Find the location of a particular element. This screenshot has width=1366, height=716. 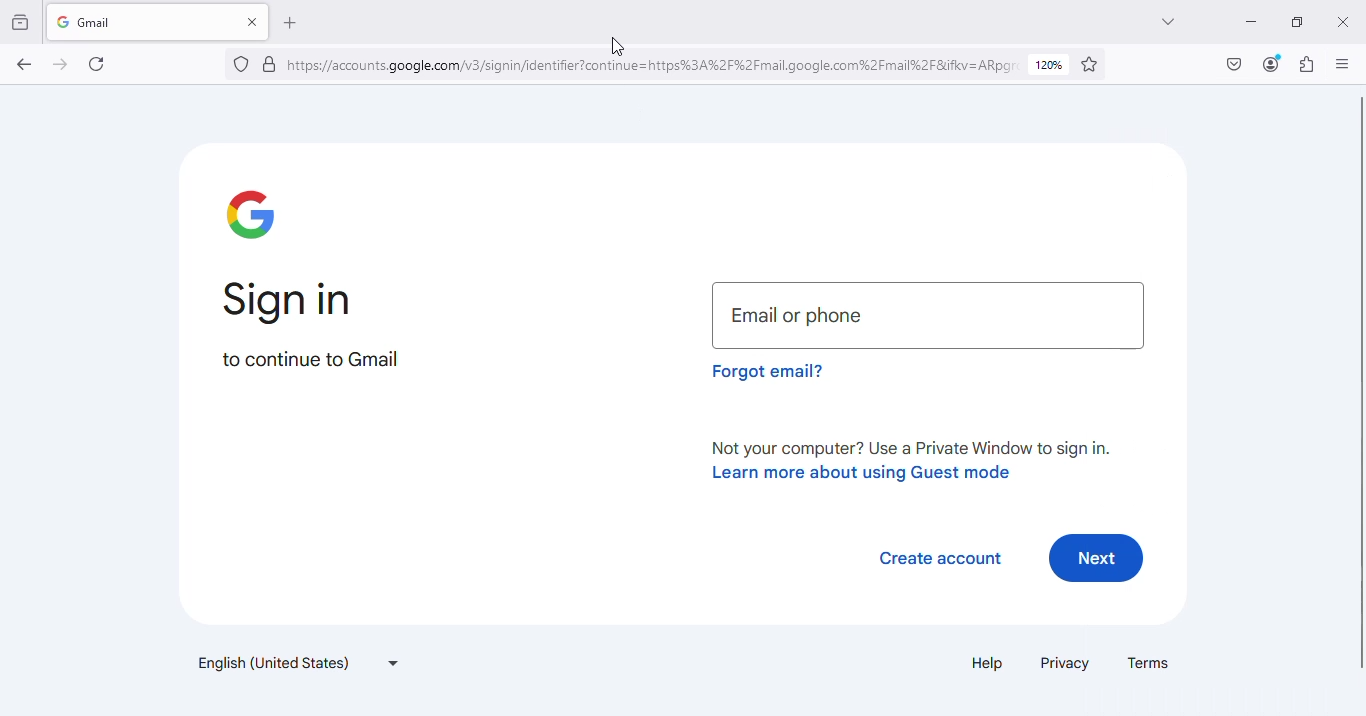

google logo is located at coordinates (254, 214).